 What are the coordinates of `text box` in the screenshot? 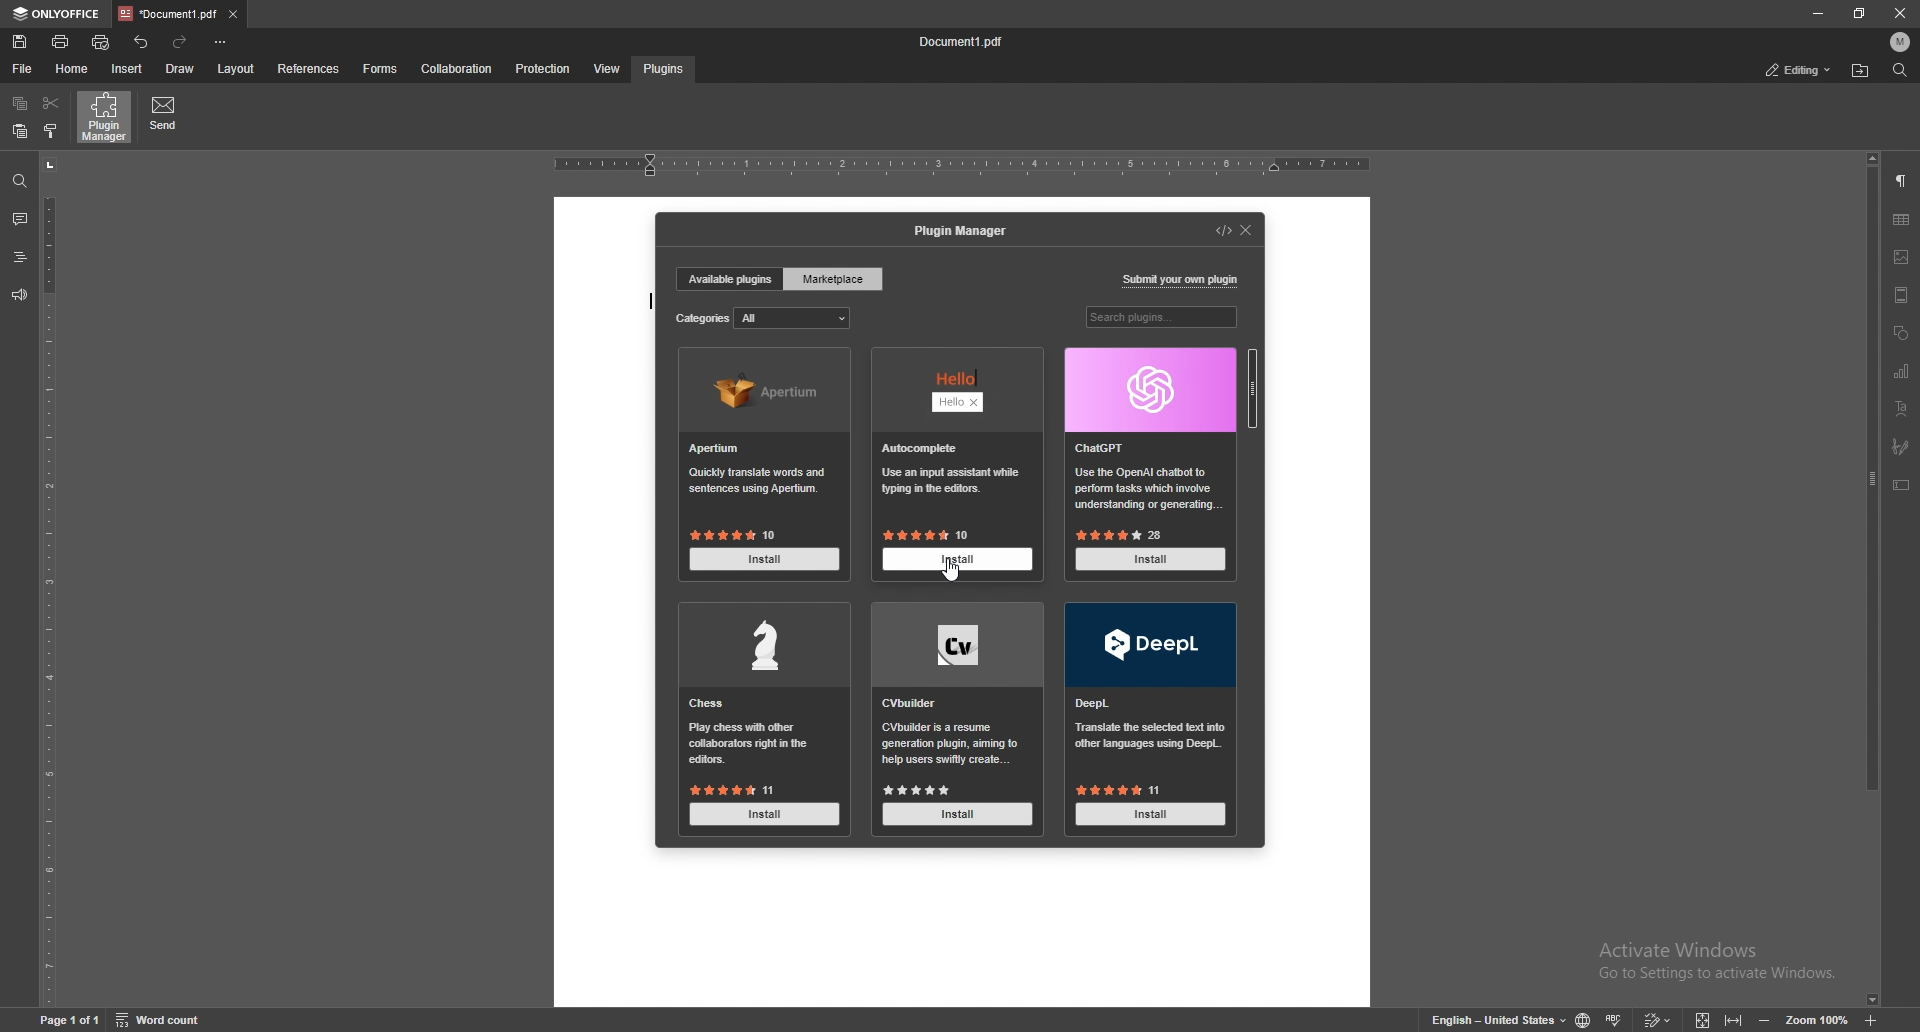 It's located at (1901, 486).